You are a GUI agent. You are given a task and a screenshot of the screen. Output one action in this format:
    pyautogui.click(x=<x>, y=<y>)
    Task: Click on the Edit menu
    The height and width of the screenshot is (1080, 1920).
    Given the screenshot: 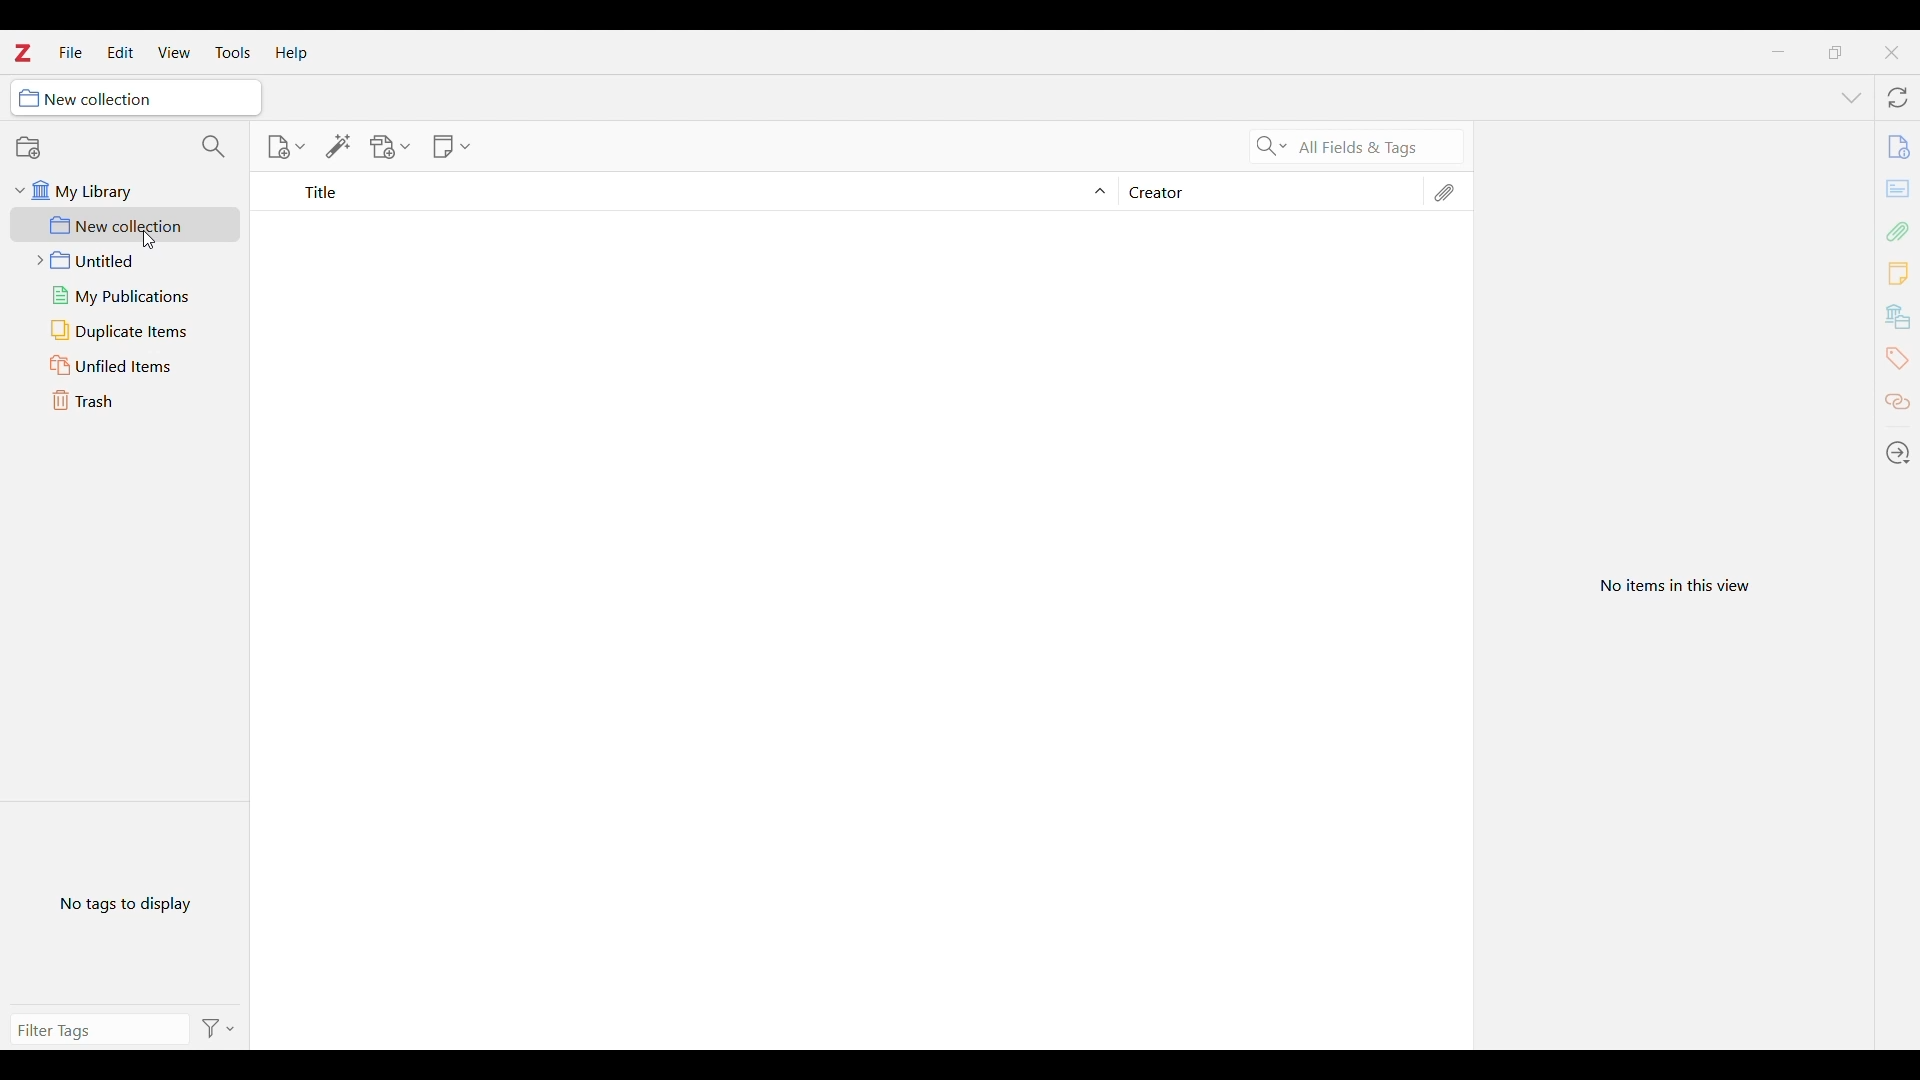 What is the action you would take?
    pyautogui.click(x=121, y=52)
    